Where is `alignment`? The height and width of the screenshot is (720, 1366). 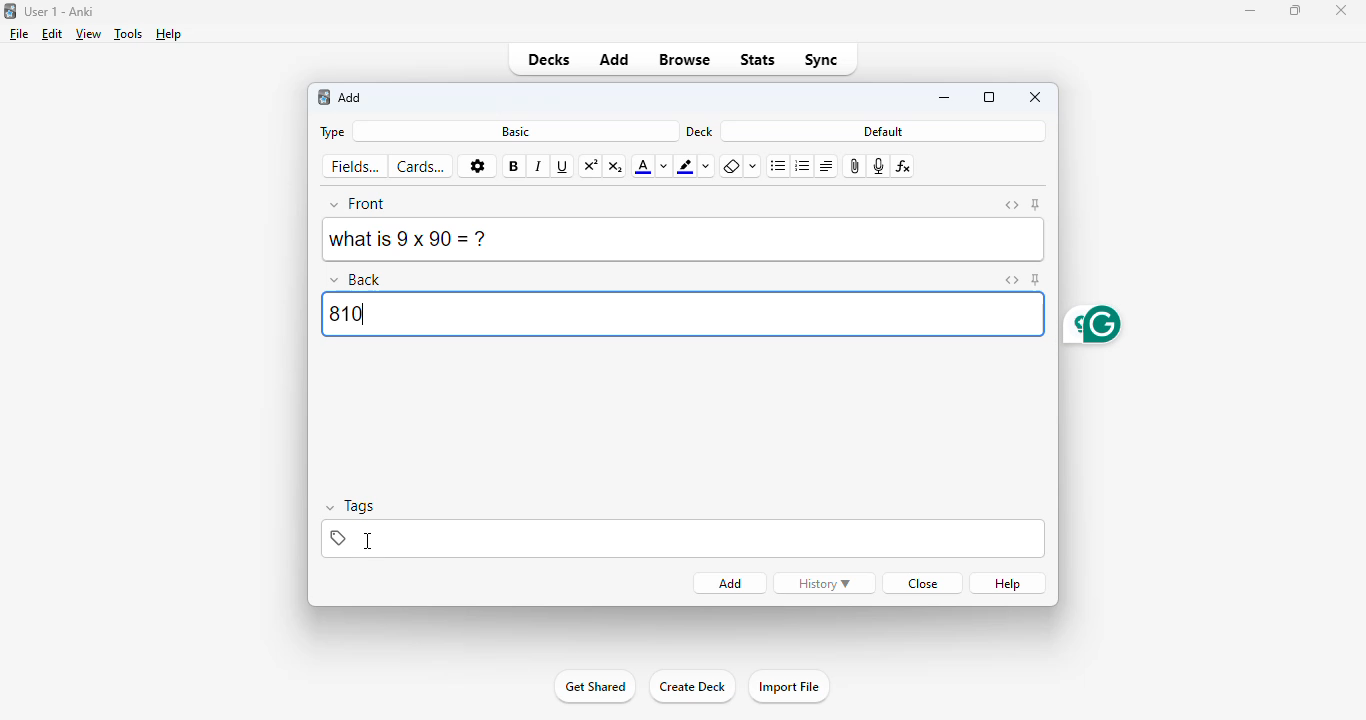 alignment is located at coordinates (826, 166).